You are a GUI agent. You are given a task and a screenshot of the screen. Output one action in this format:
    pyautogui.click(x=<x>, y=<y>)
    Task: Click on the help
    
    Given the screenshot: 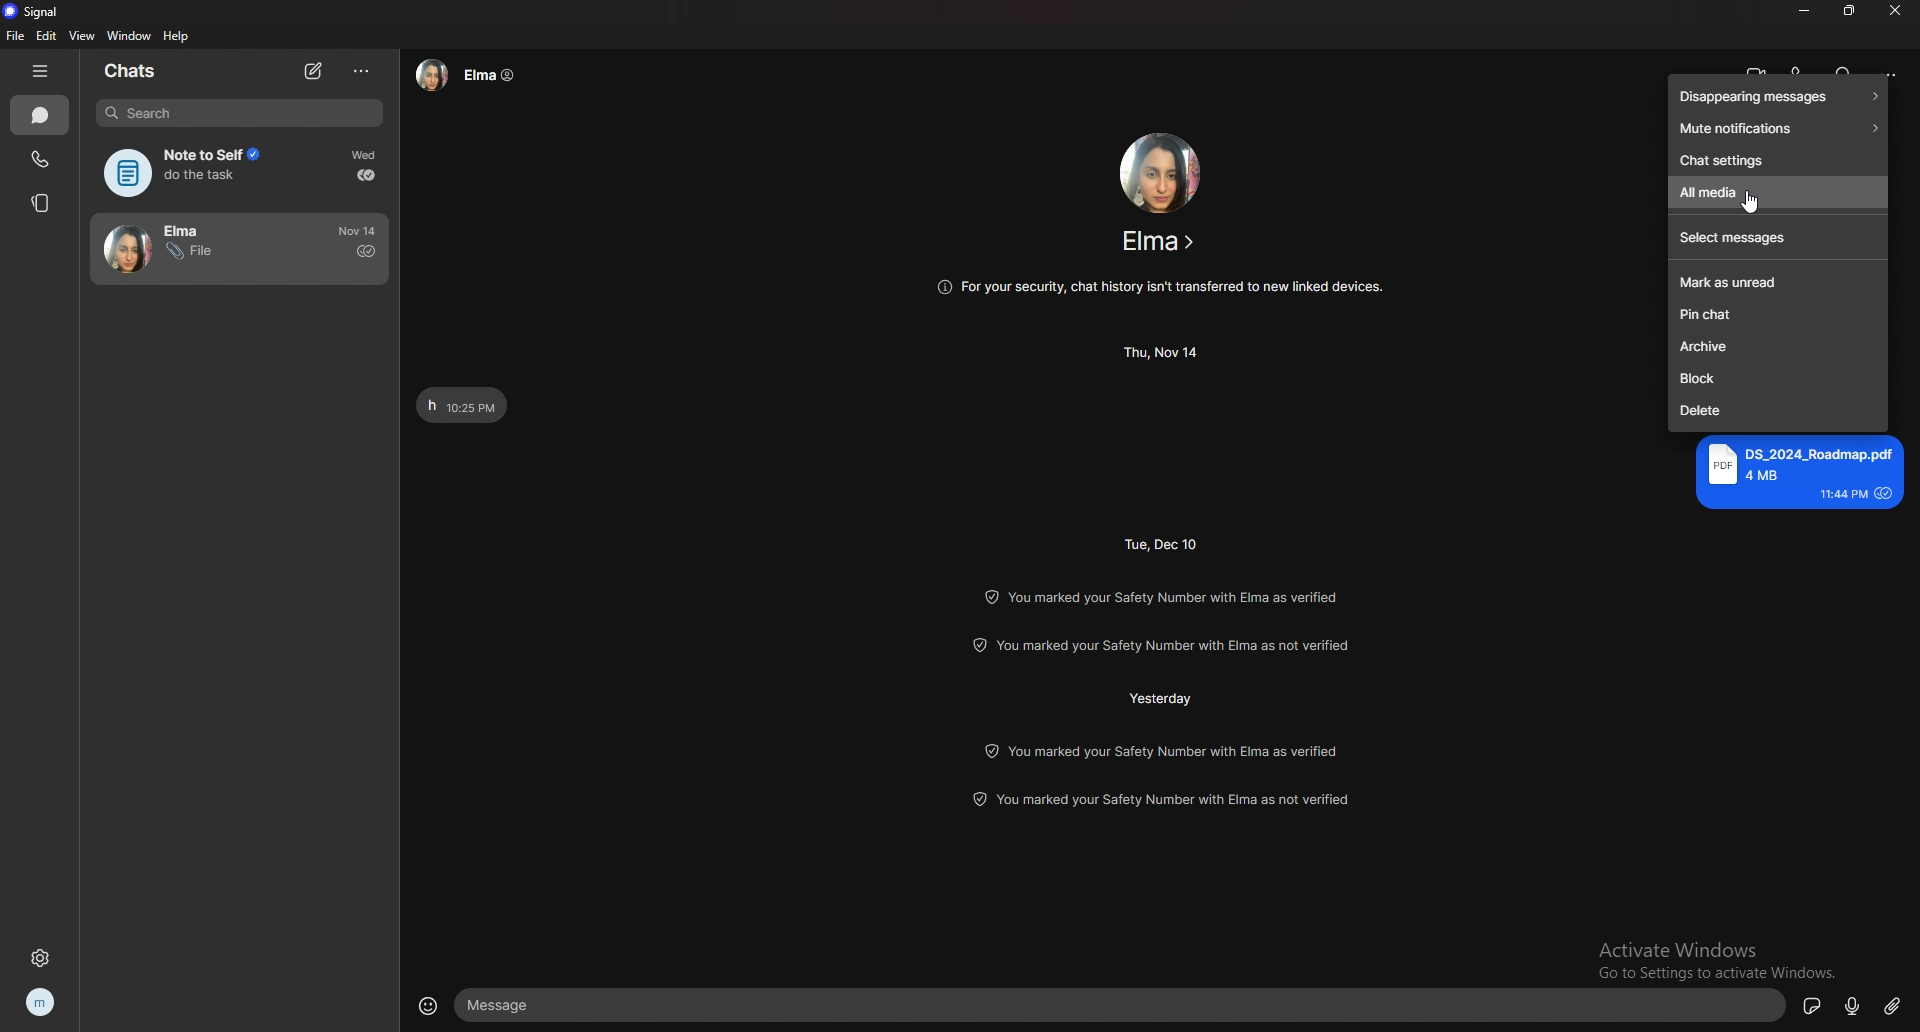 What is the action you would take?
    pyautogui.click(x=175, y=38)
    